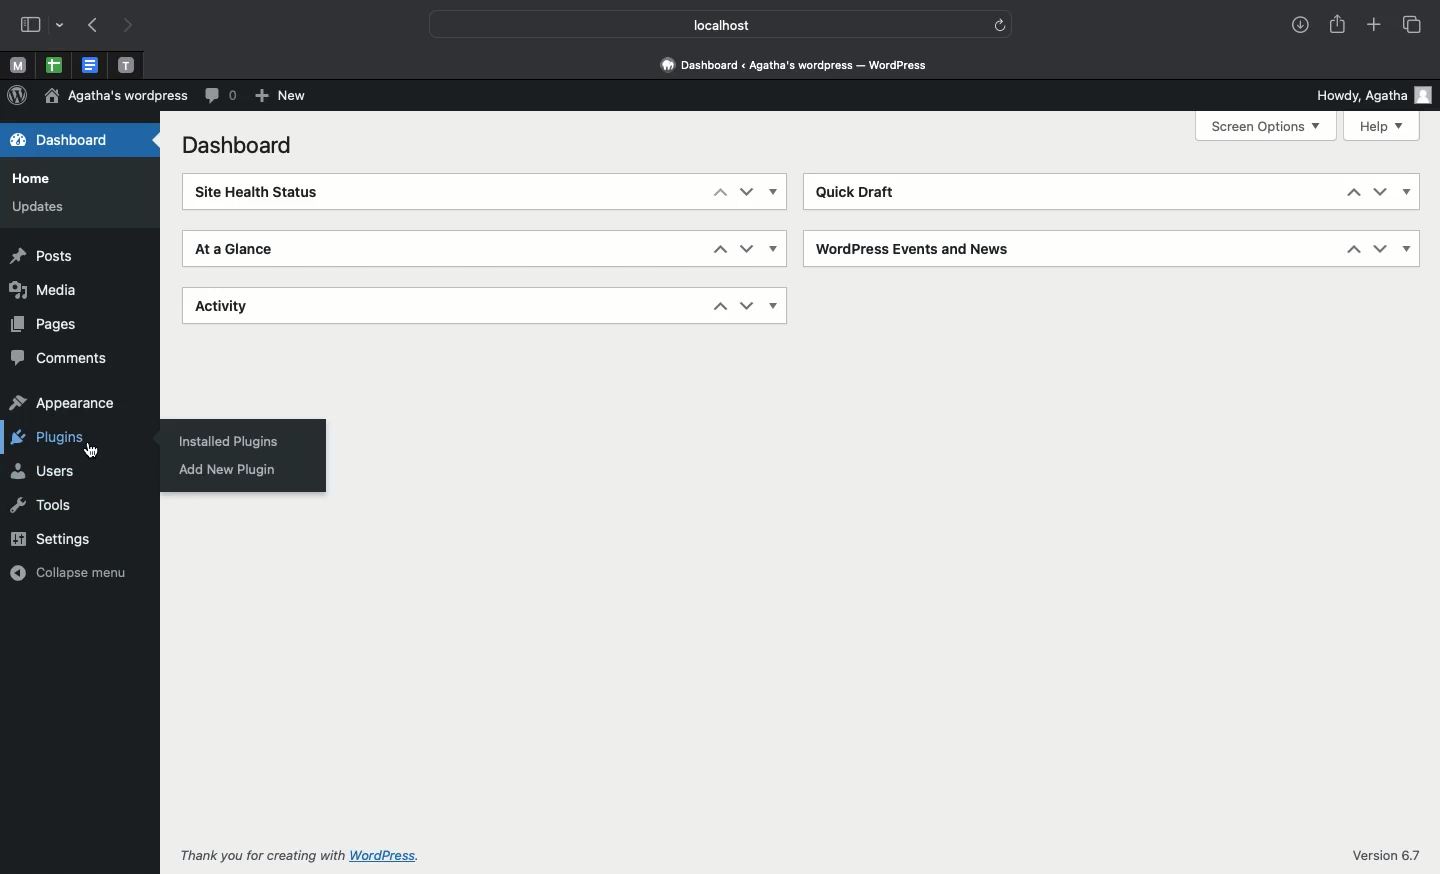 The height and width of the screenshot is (874, 1440). I want to click on Appearance, so click(63, 404).